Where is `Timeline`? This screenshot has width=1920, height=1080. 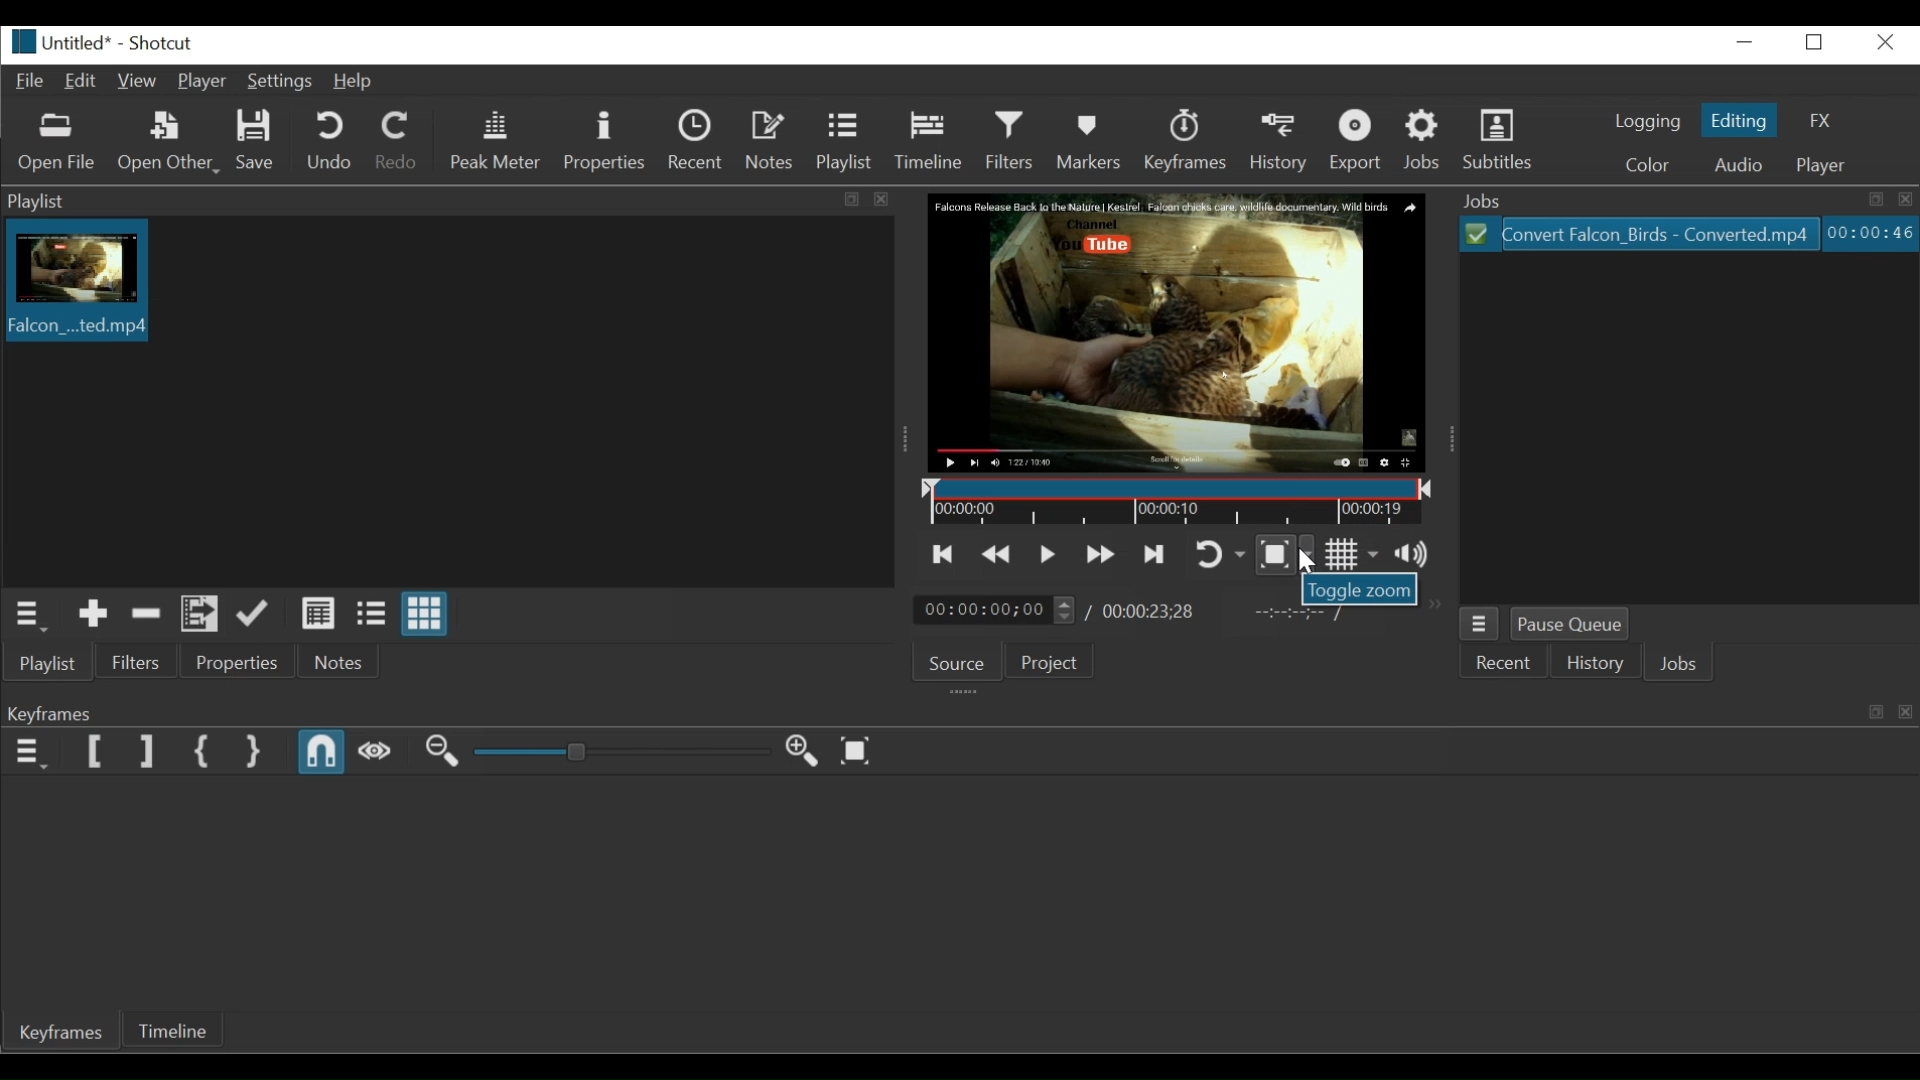
Timeline is located at coordinates (170, 1030).